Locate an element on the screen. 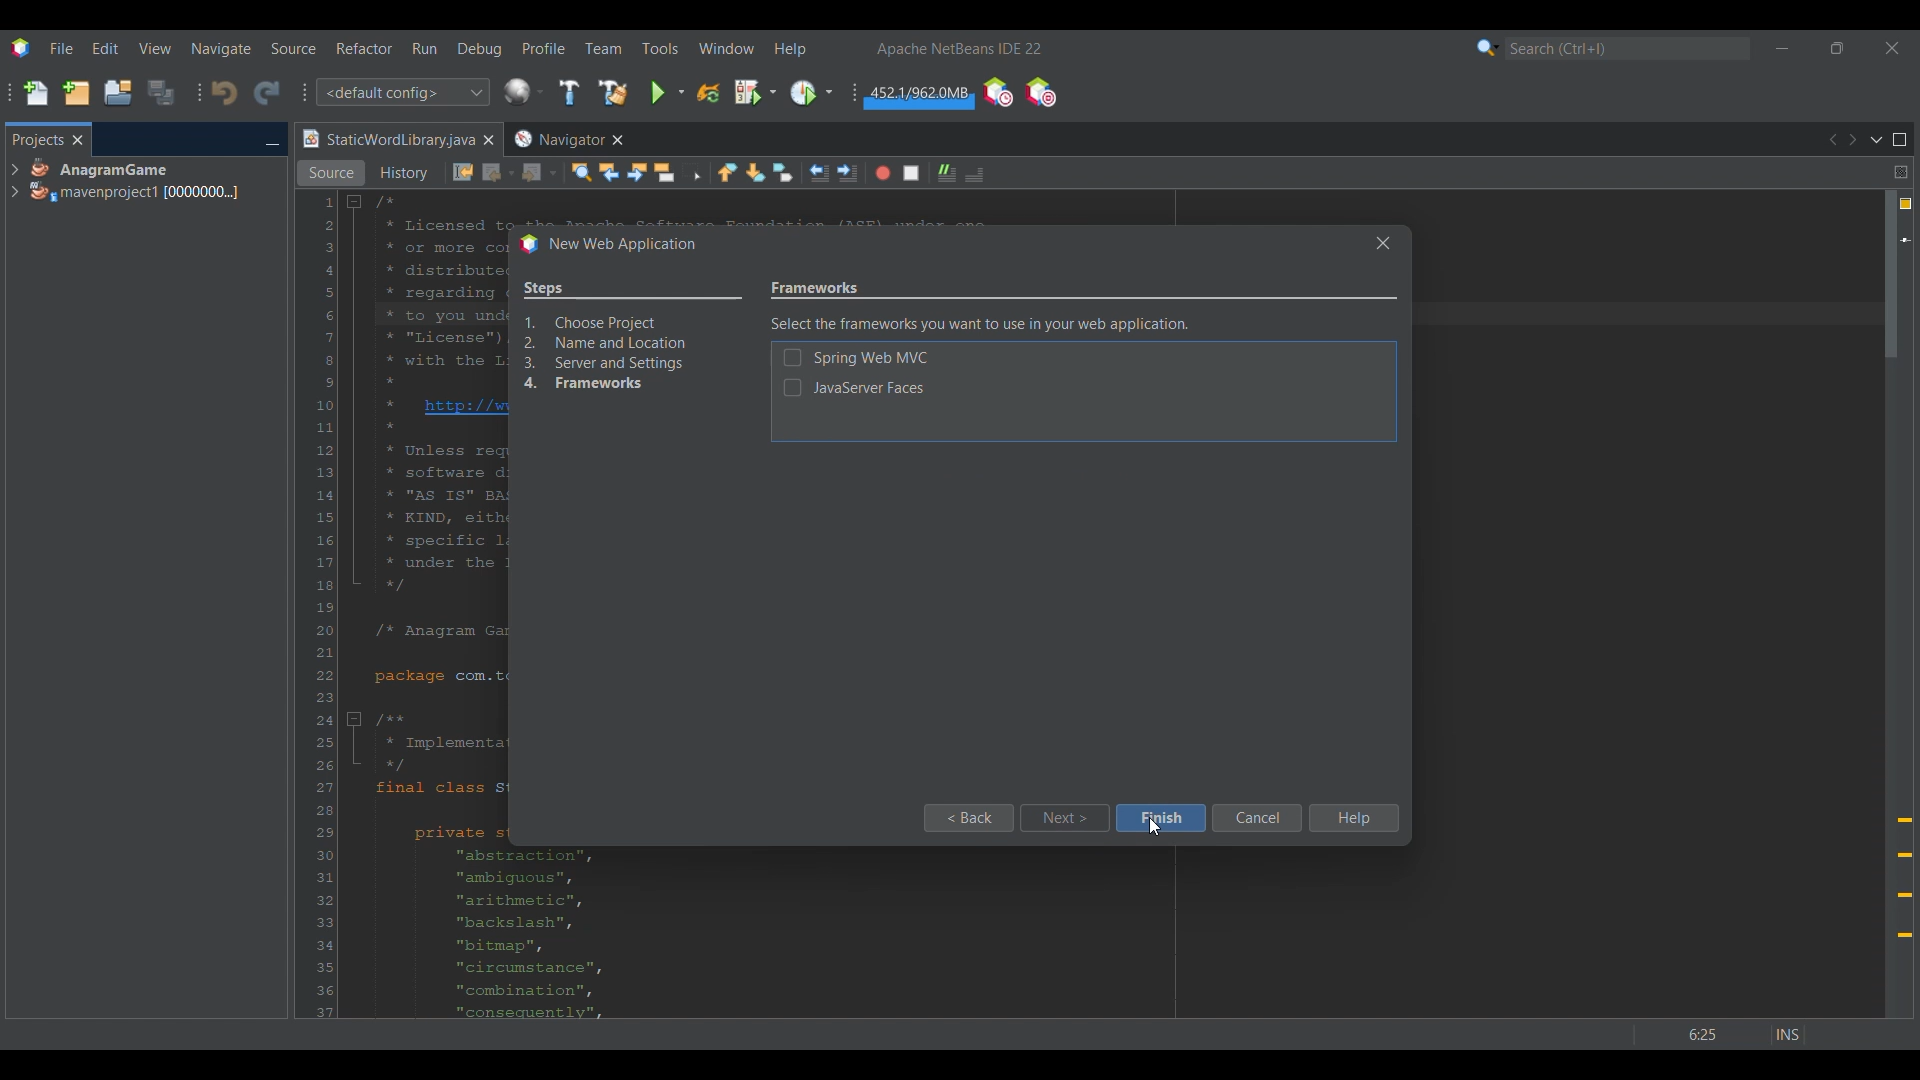  Show documents list is located at coordinates (1876, 139).